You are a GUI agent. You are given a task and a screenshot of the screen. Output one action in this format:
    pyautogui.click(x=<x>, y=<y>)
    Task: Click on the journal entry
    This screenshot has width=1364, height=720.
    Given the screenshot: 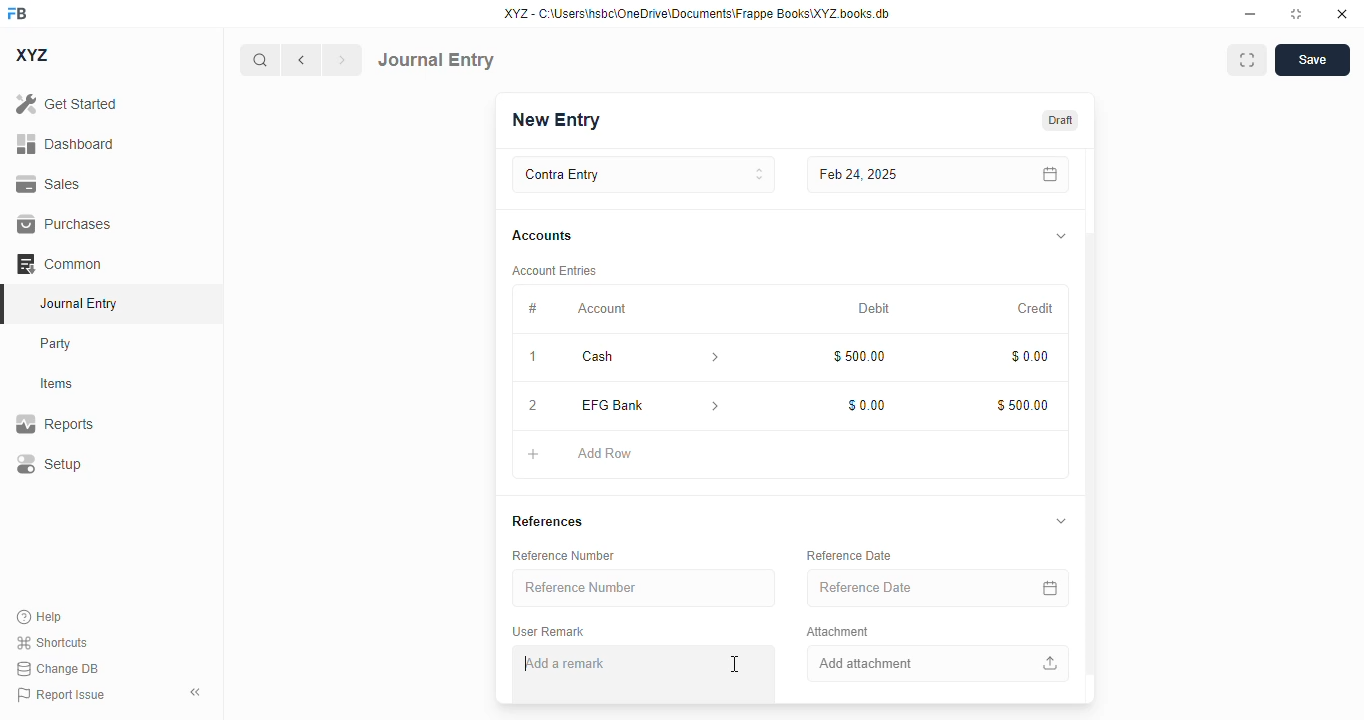 What is the action you would take?
    pyautogui.click(x=436, y=60)
    